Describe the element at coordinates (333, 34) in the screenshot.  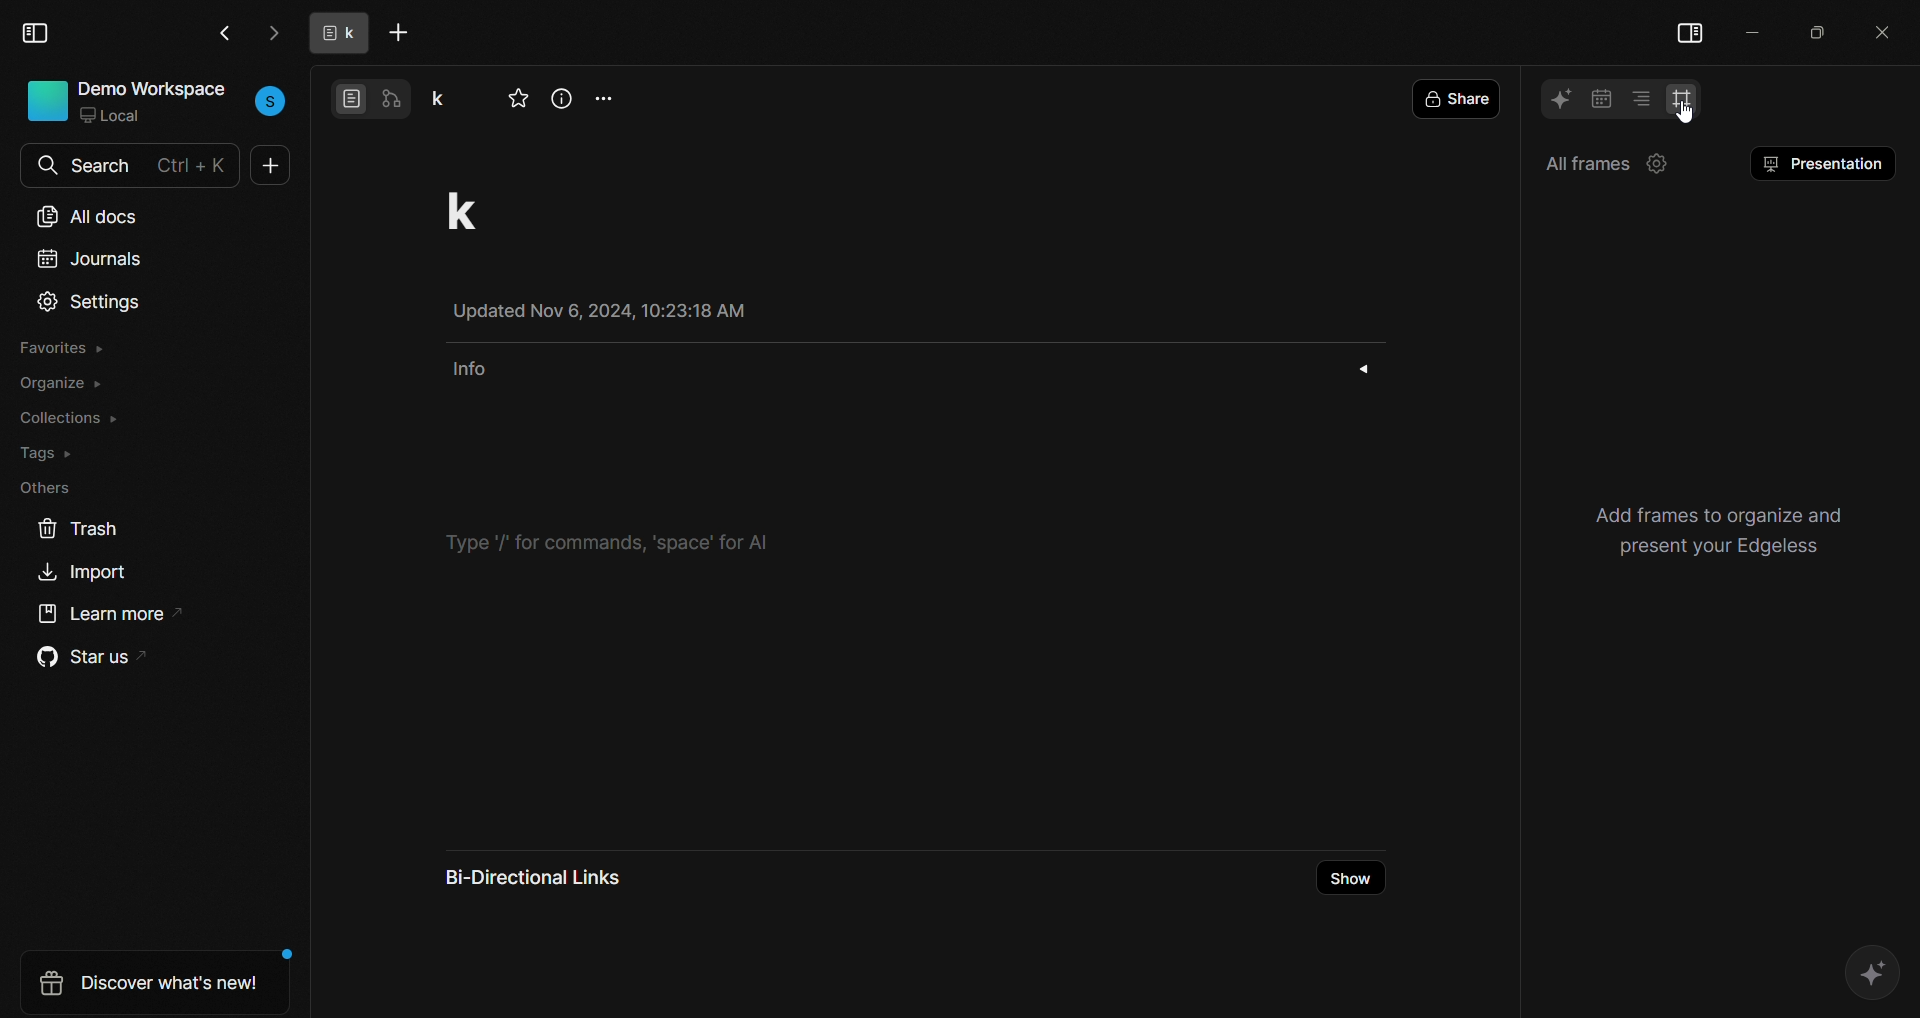
I see `tab name` at that location.